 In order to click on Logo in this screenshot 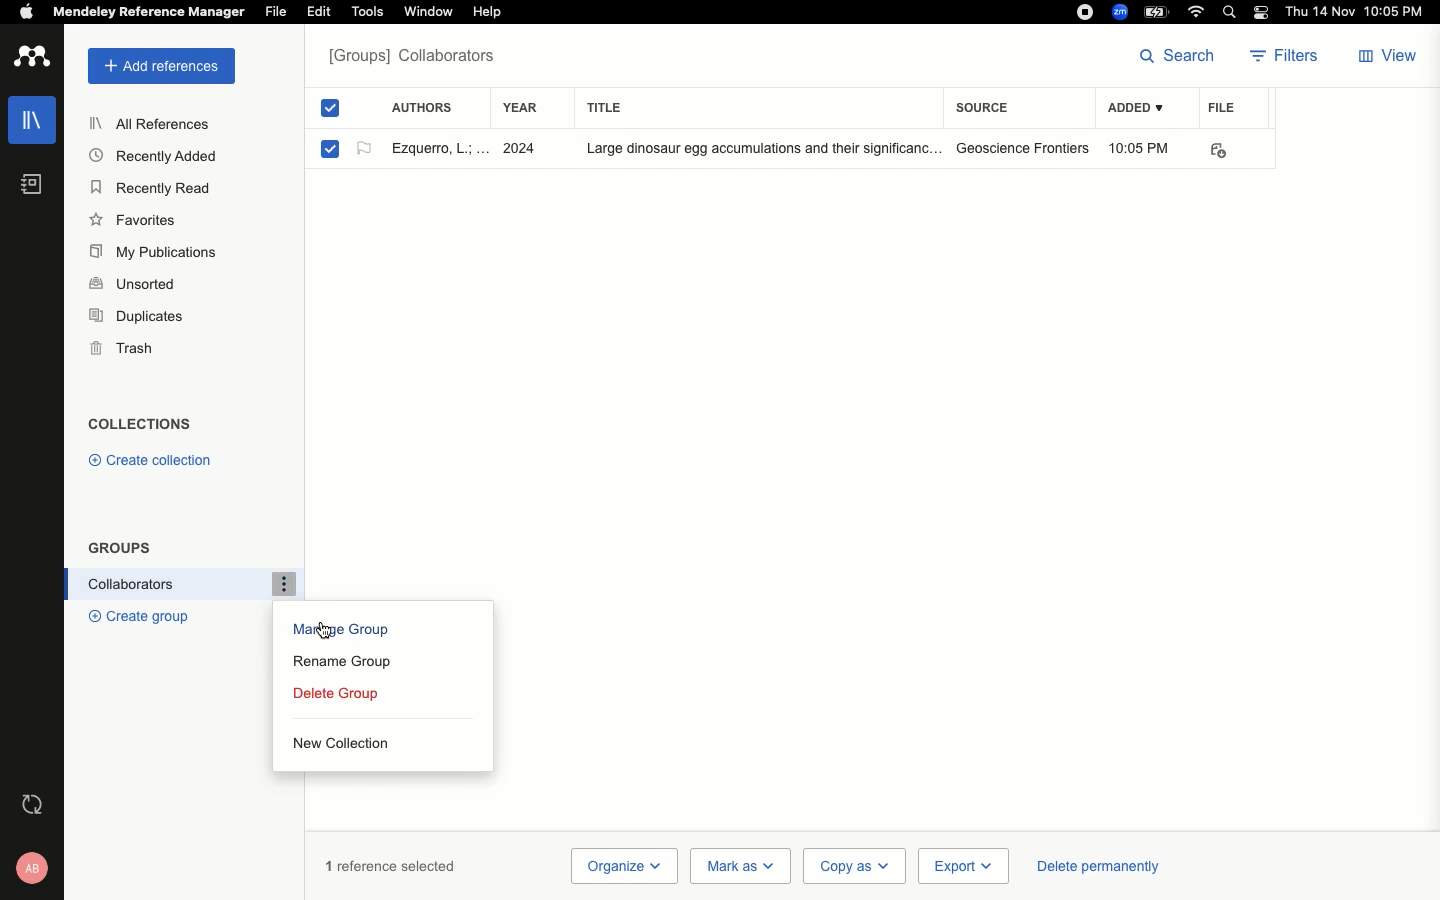, I will do `click(34, 58)`.